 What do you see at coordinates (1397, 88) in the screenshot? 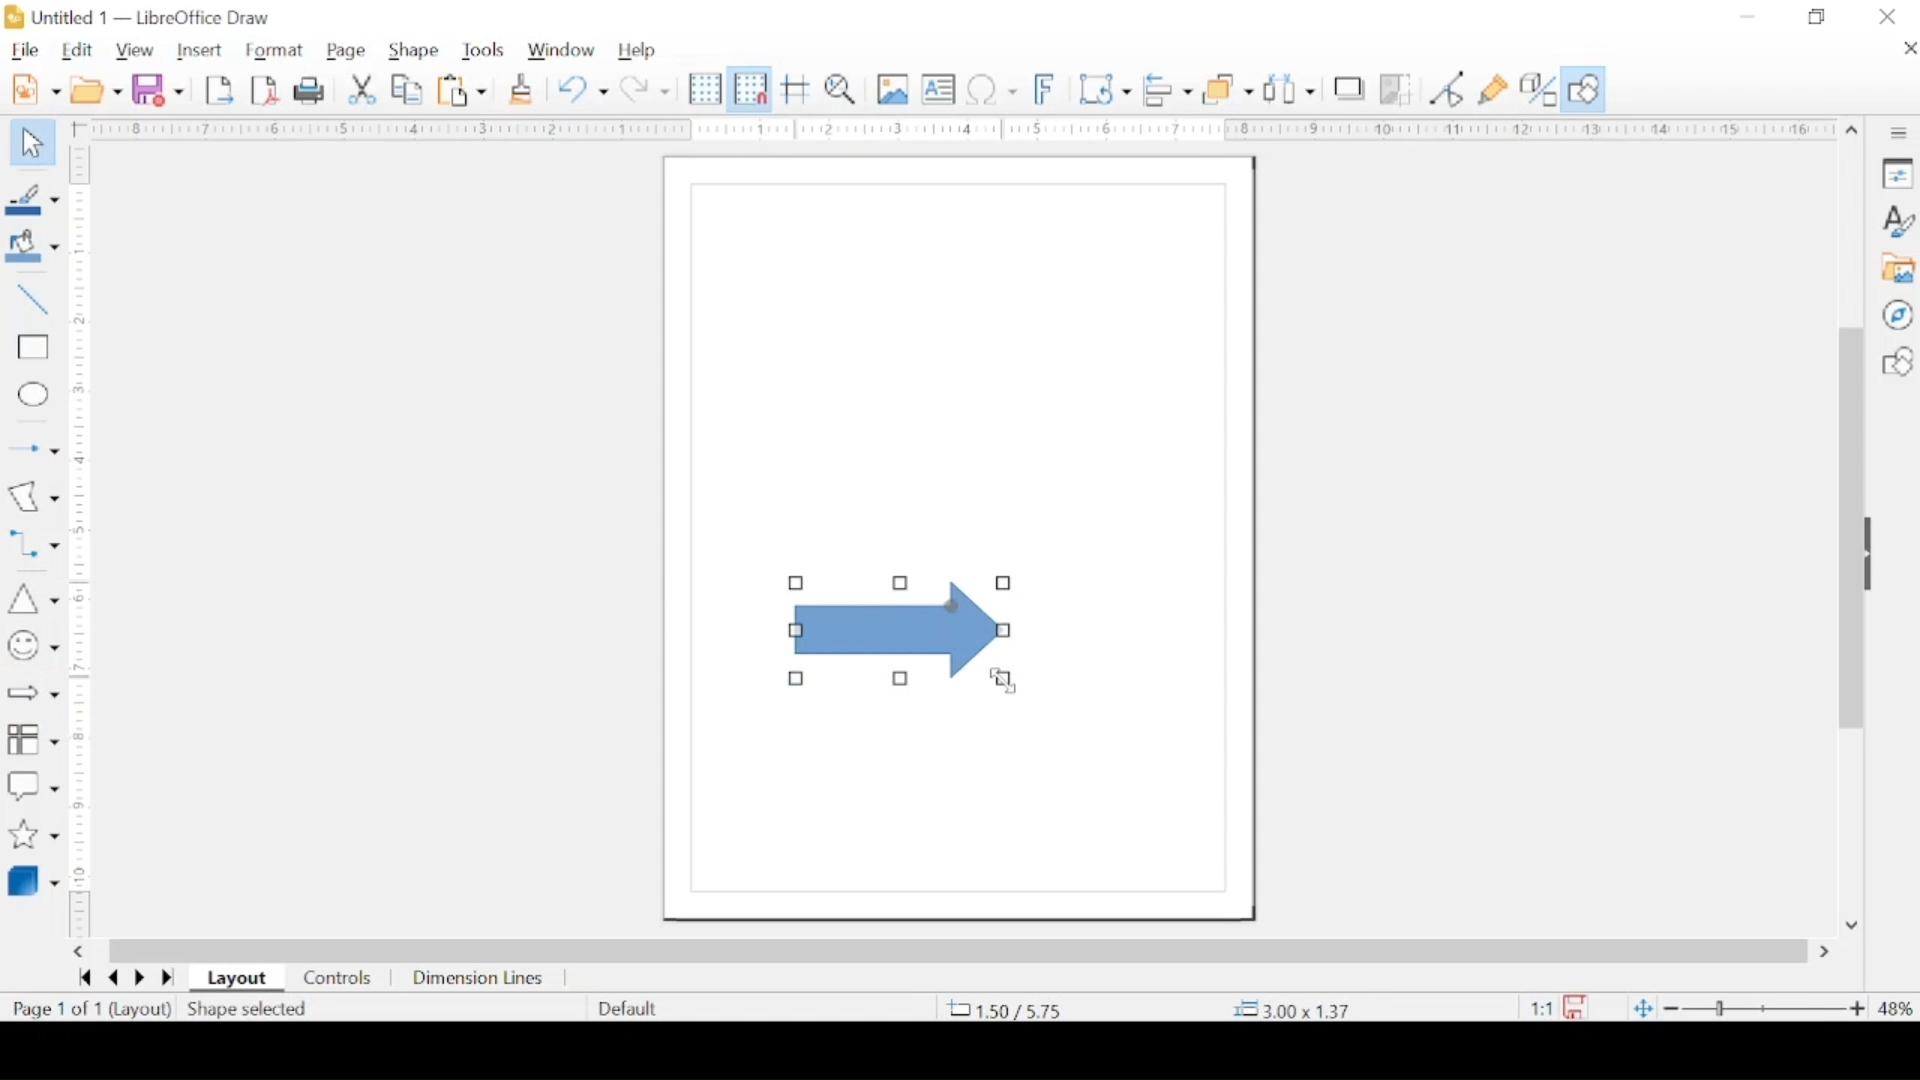
I see `crop image` at bounding box center [1397, 88].